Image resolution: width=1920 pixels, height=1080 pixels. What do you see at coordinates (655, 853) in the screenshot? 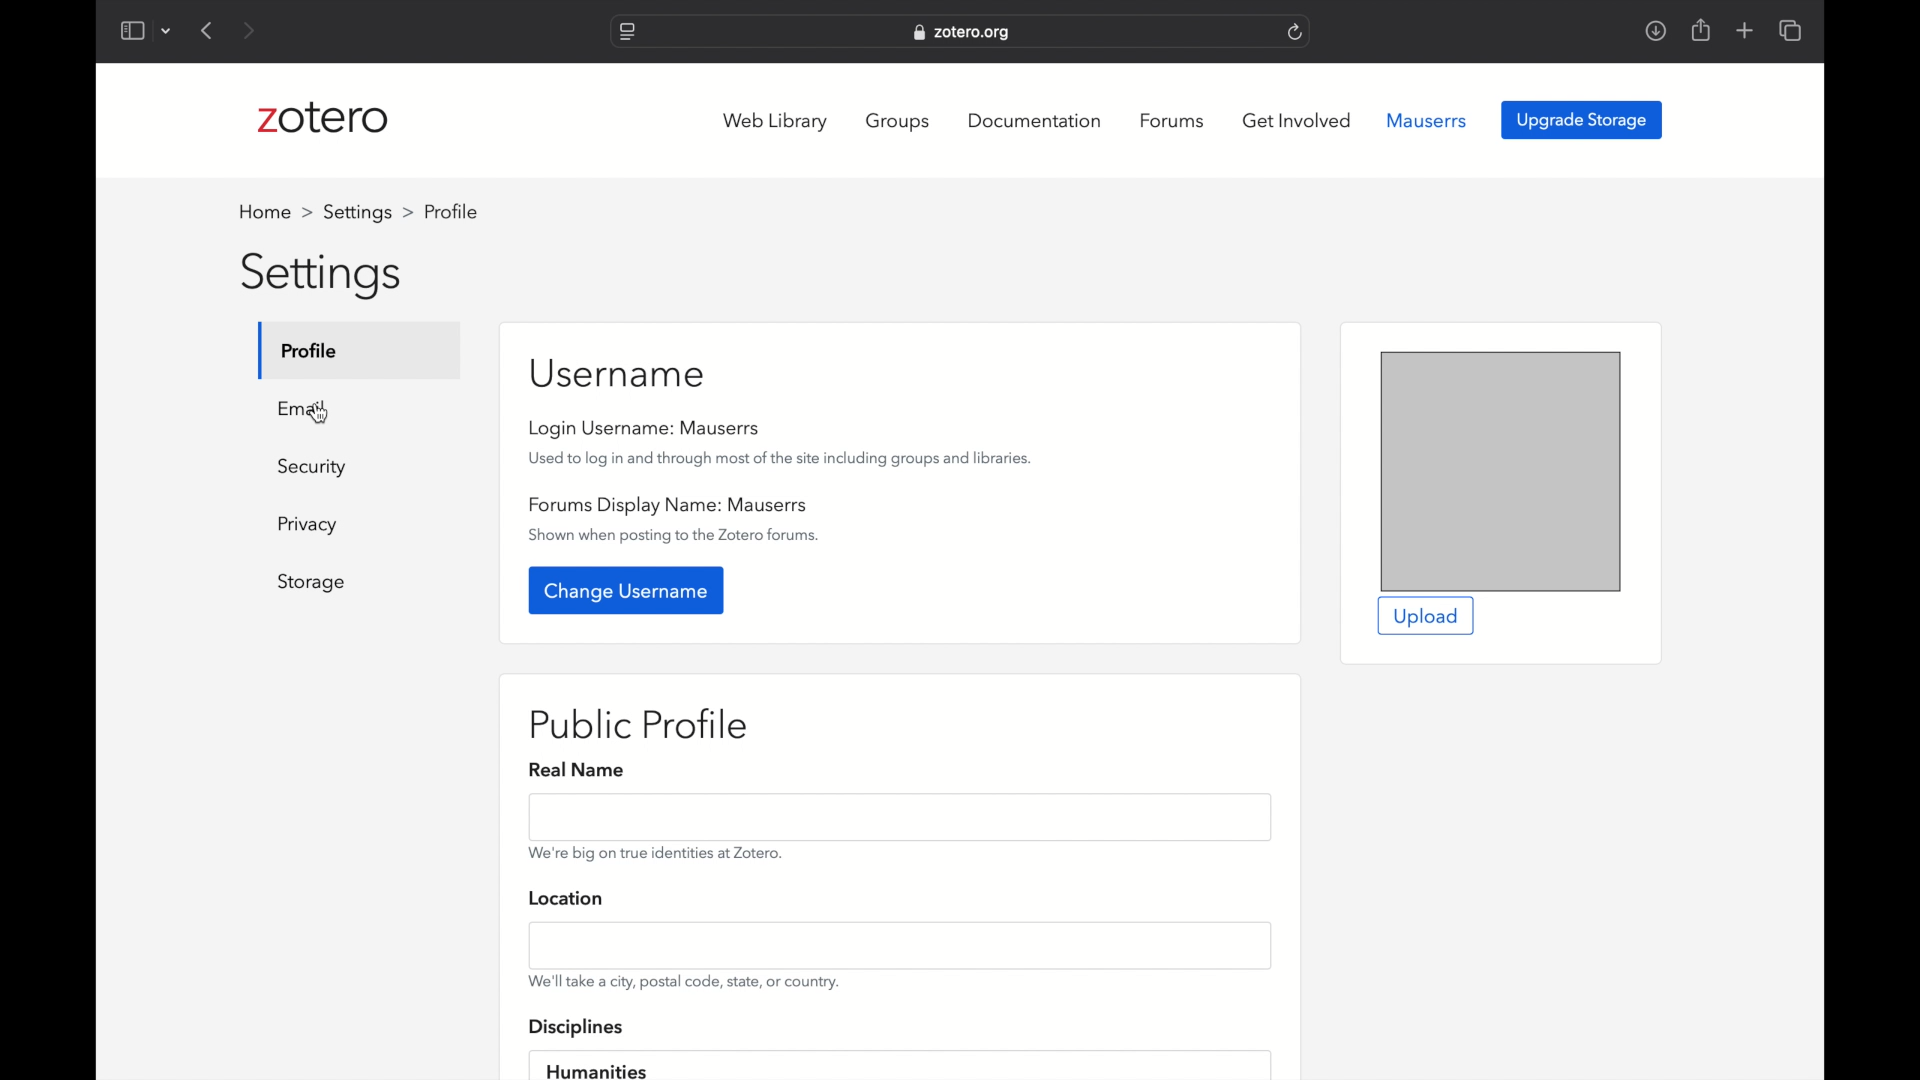
I see `we're big on true identities at zotero` at bounding box center [655, 853].